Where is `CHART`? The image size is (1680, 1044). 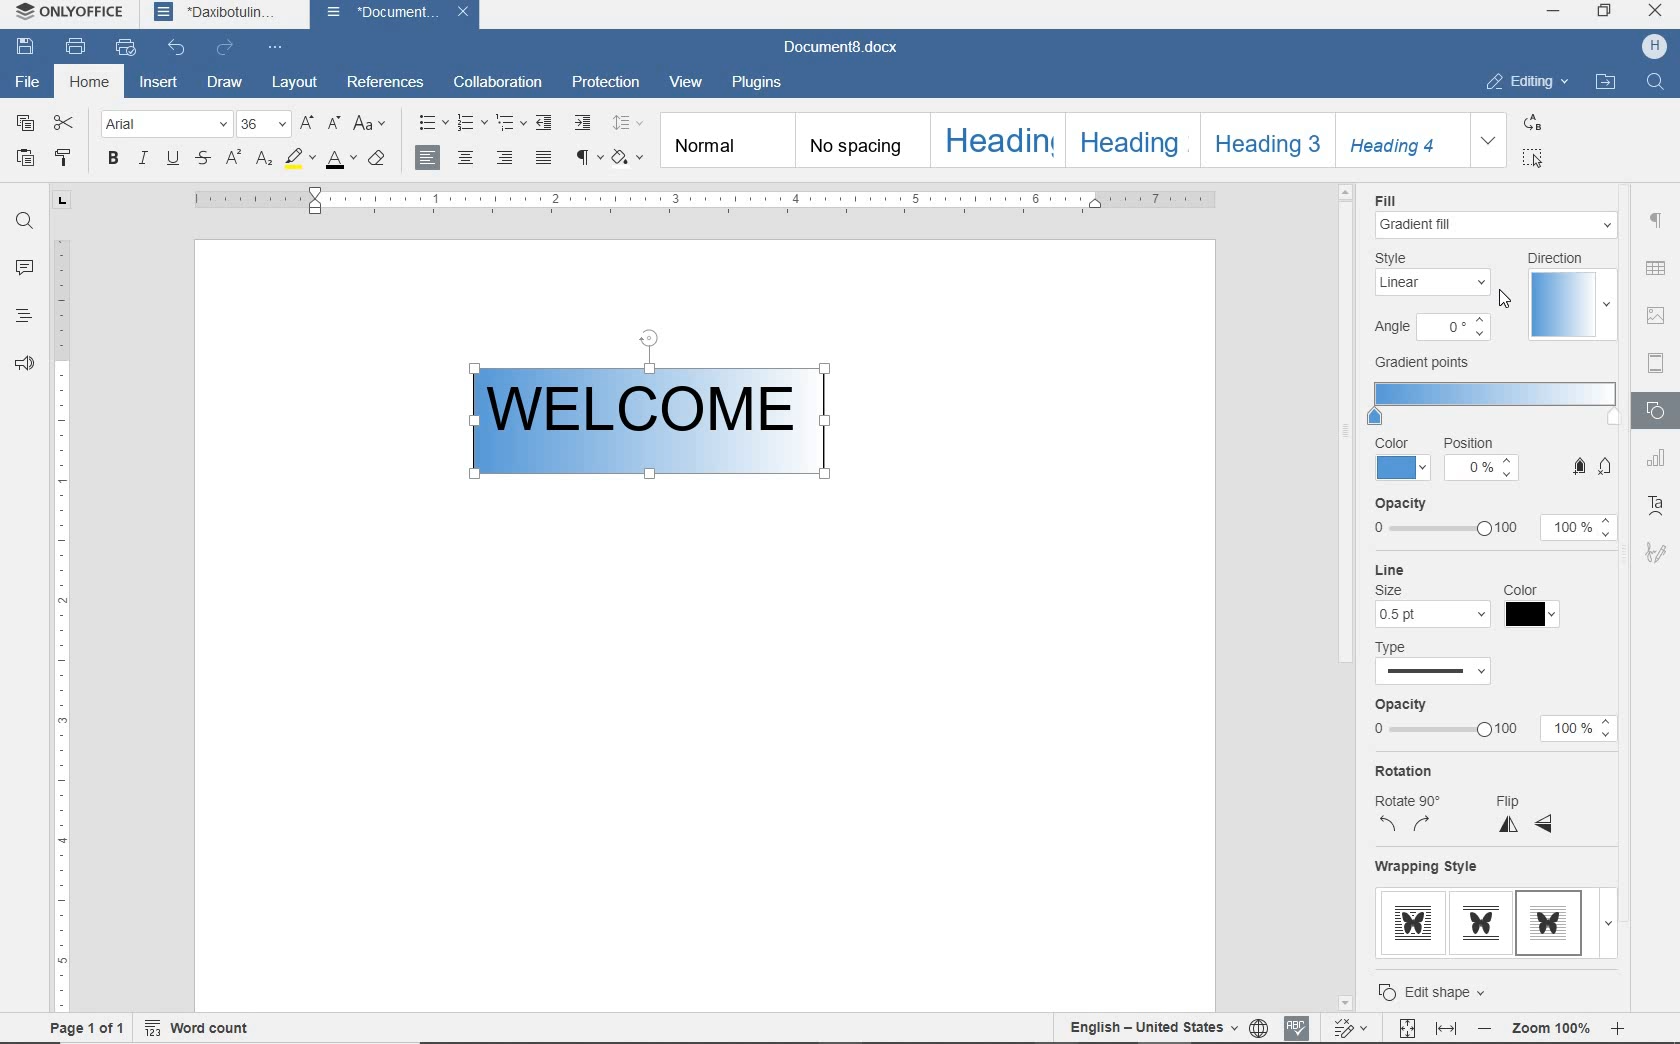
CHART is located at coordinates (1660, 459).